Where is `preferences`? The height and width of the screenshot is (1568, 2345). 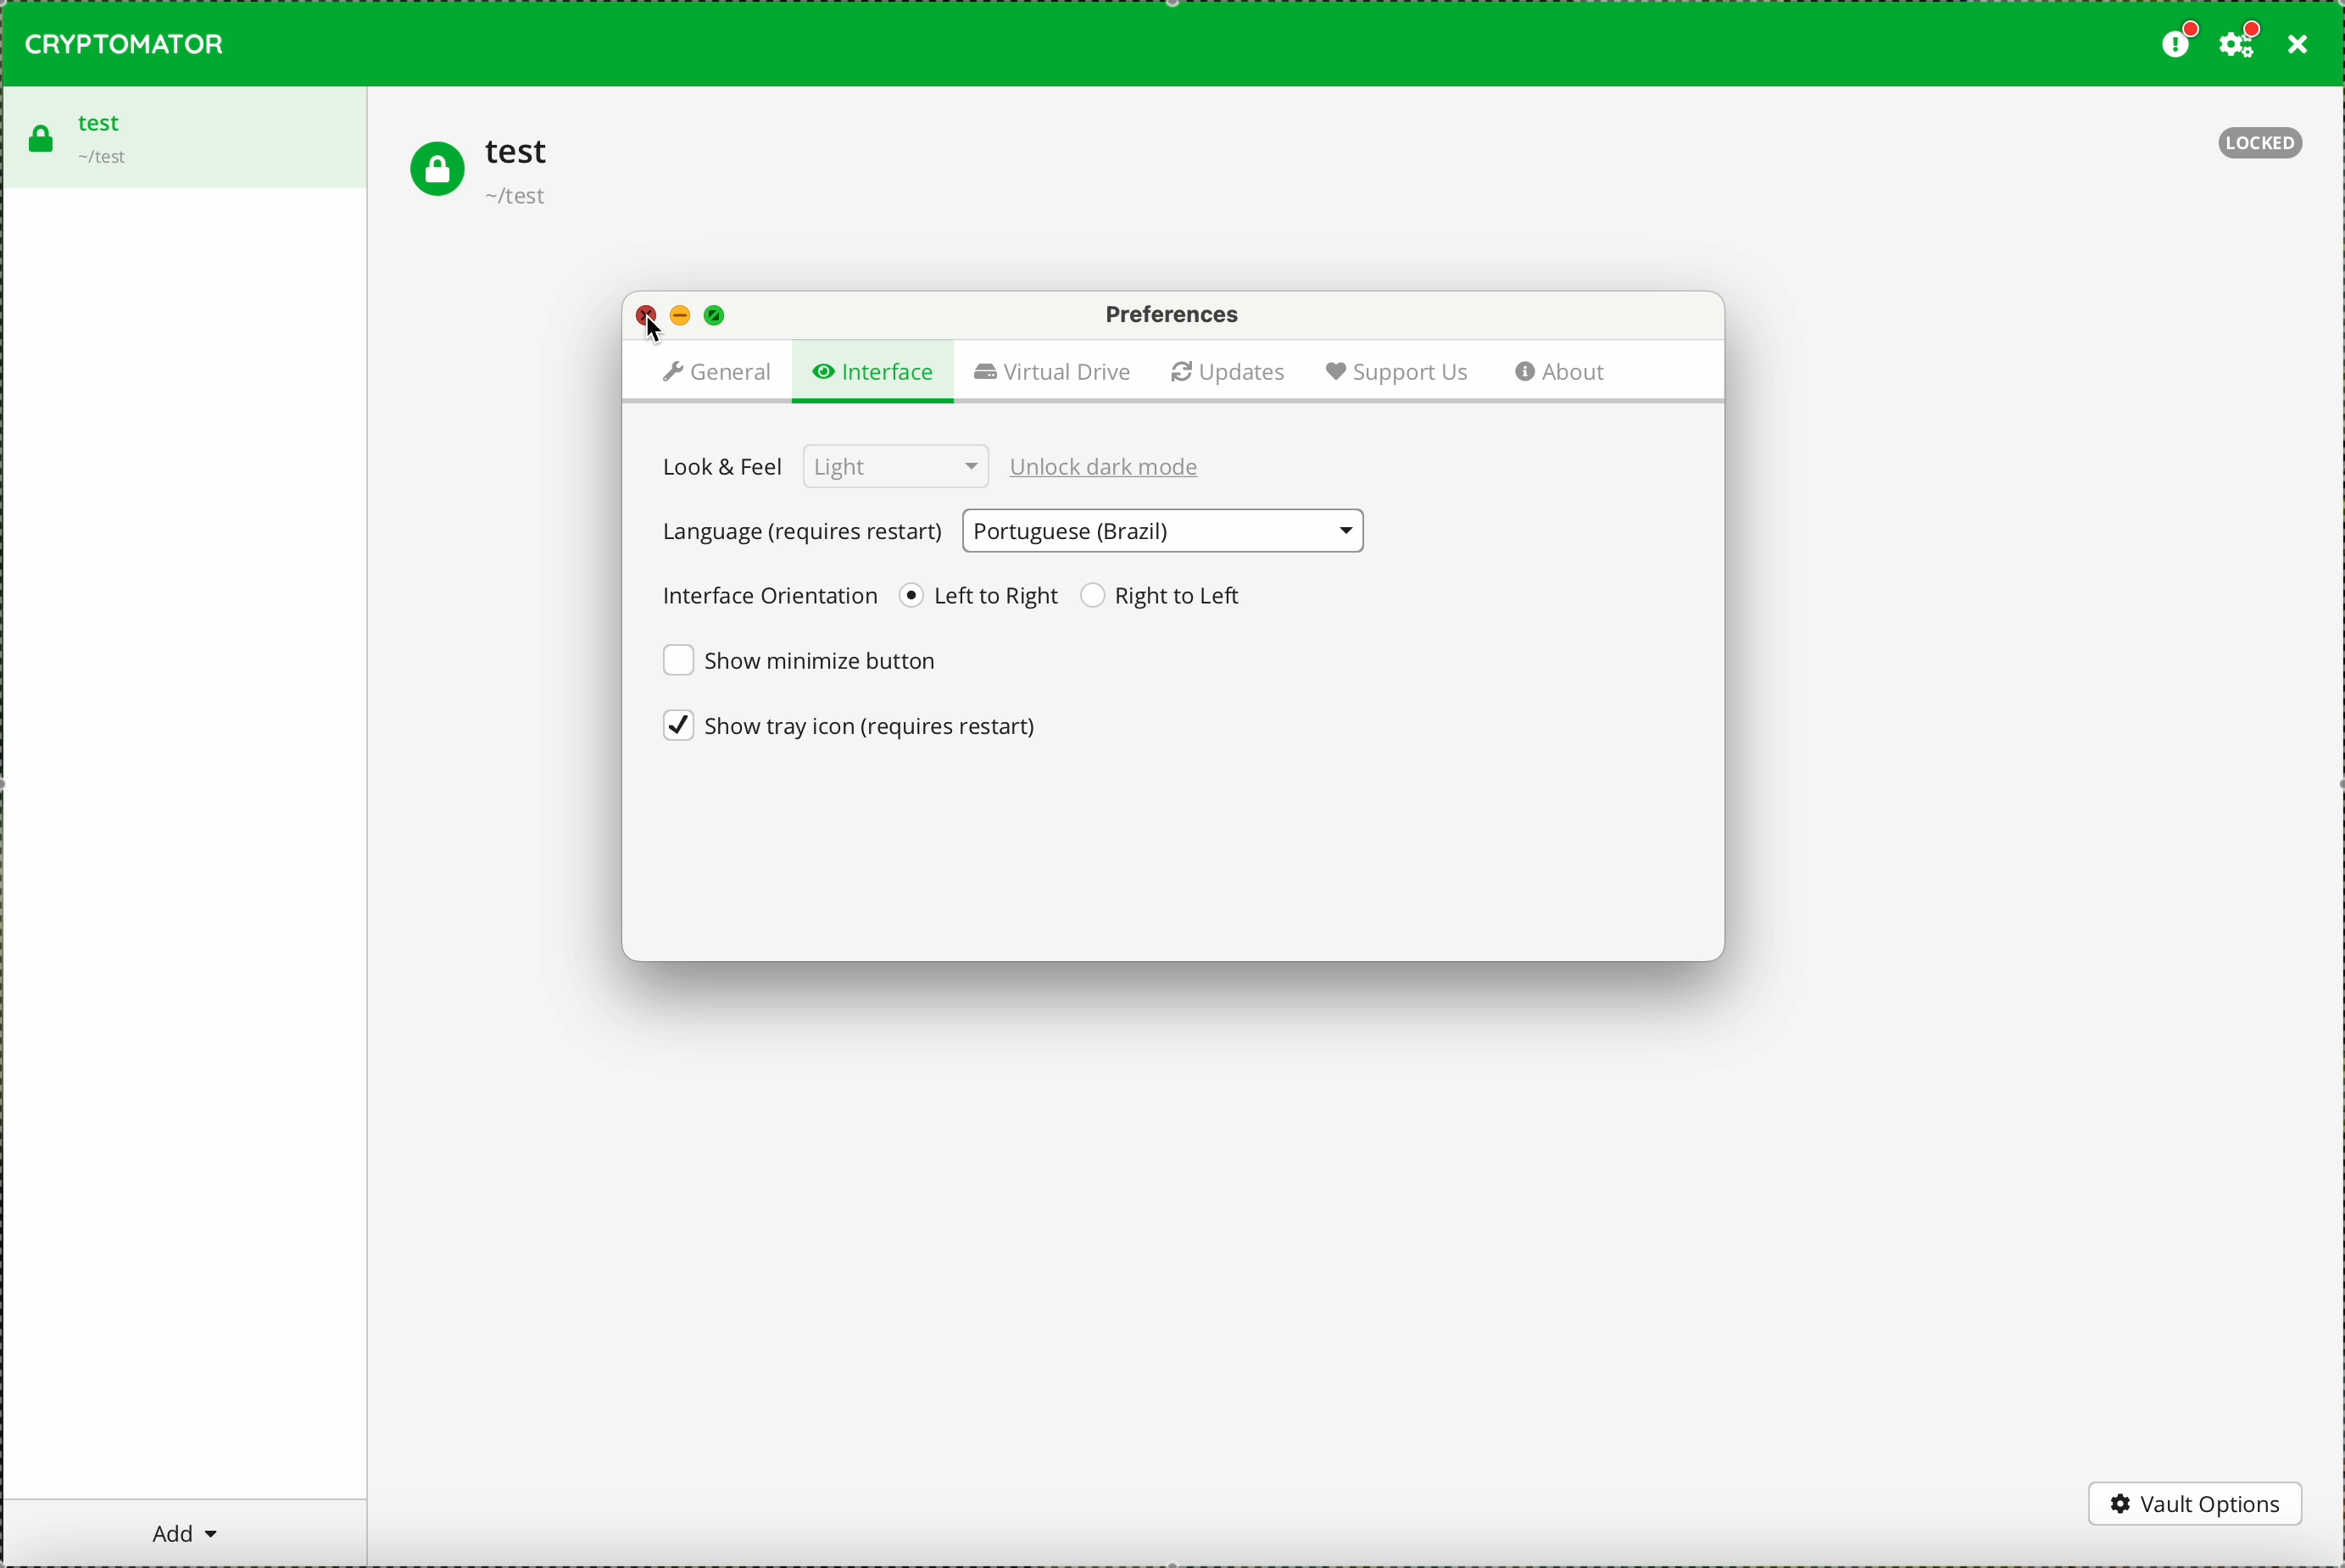
preferences is located at coordinates (1171, 314).